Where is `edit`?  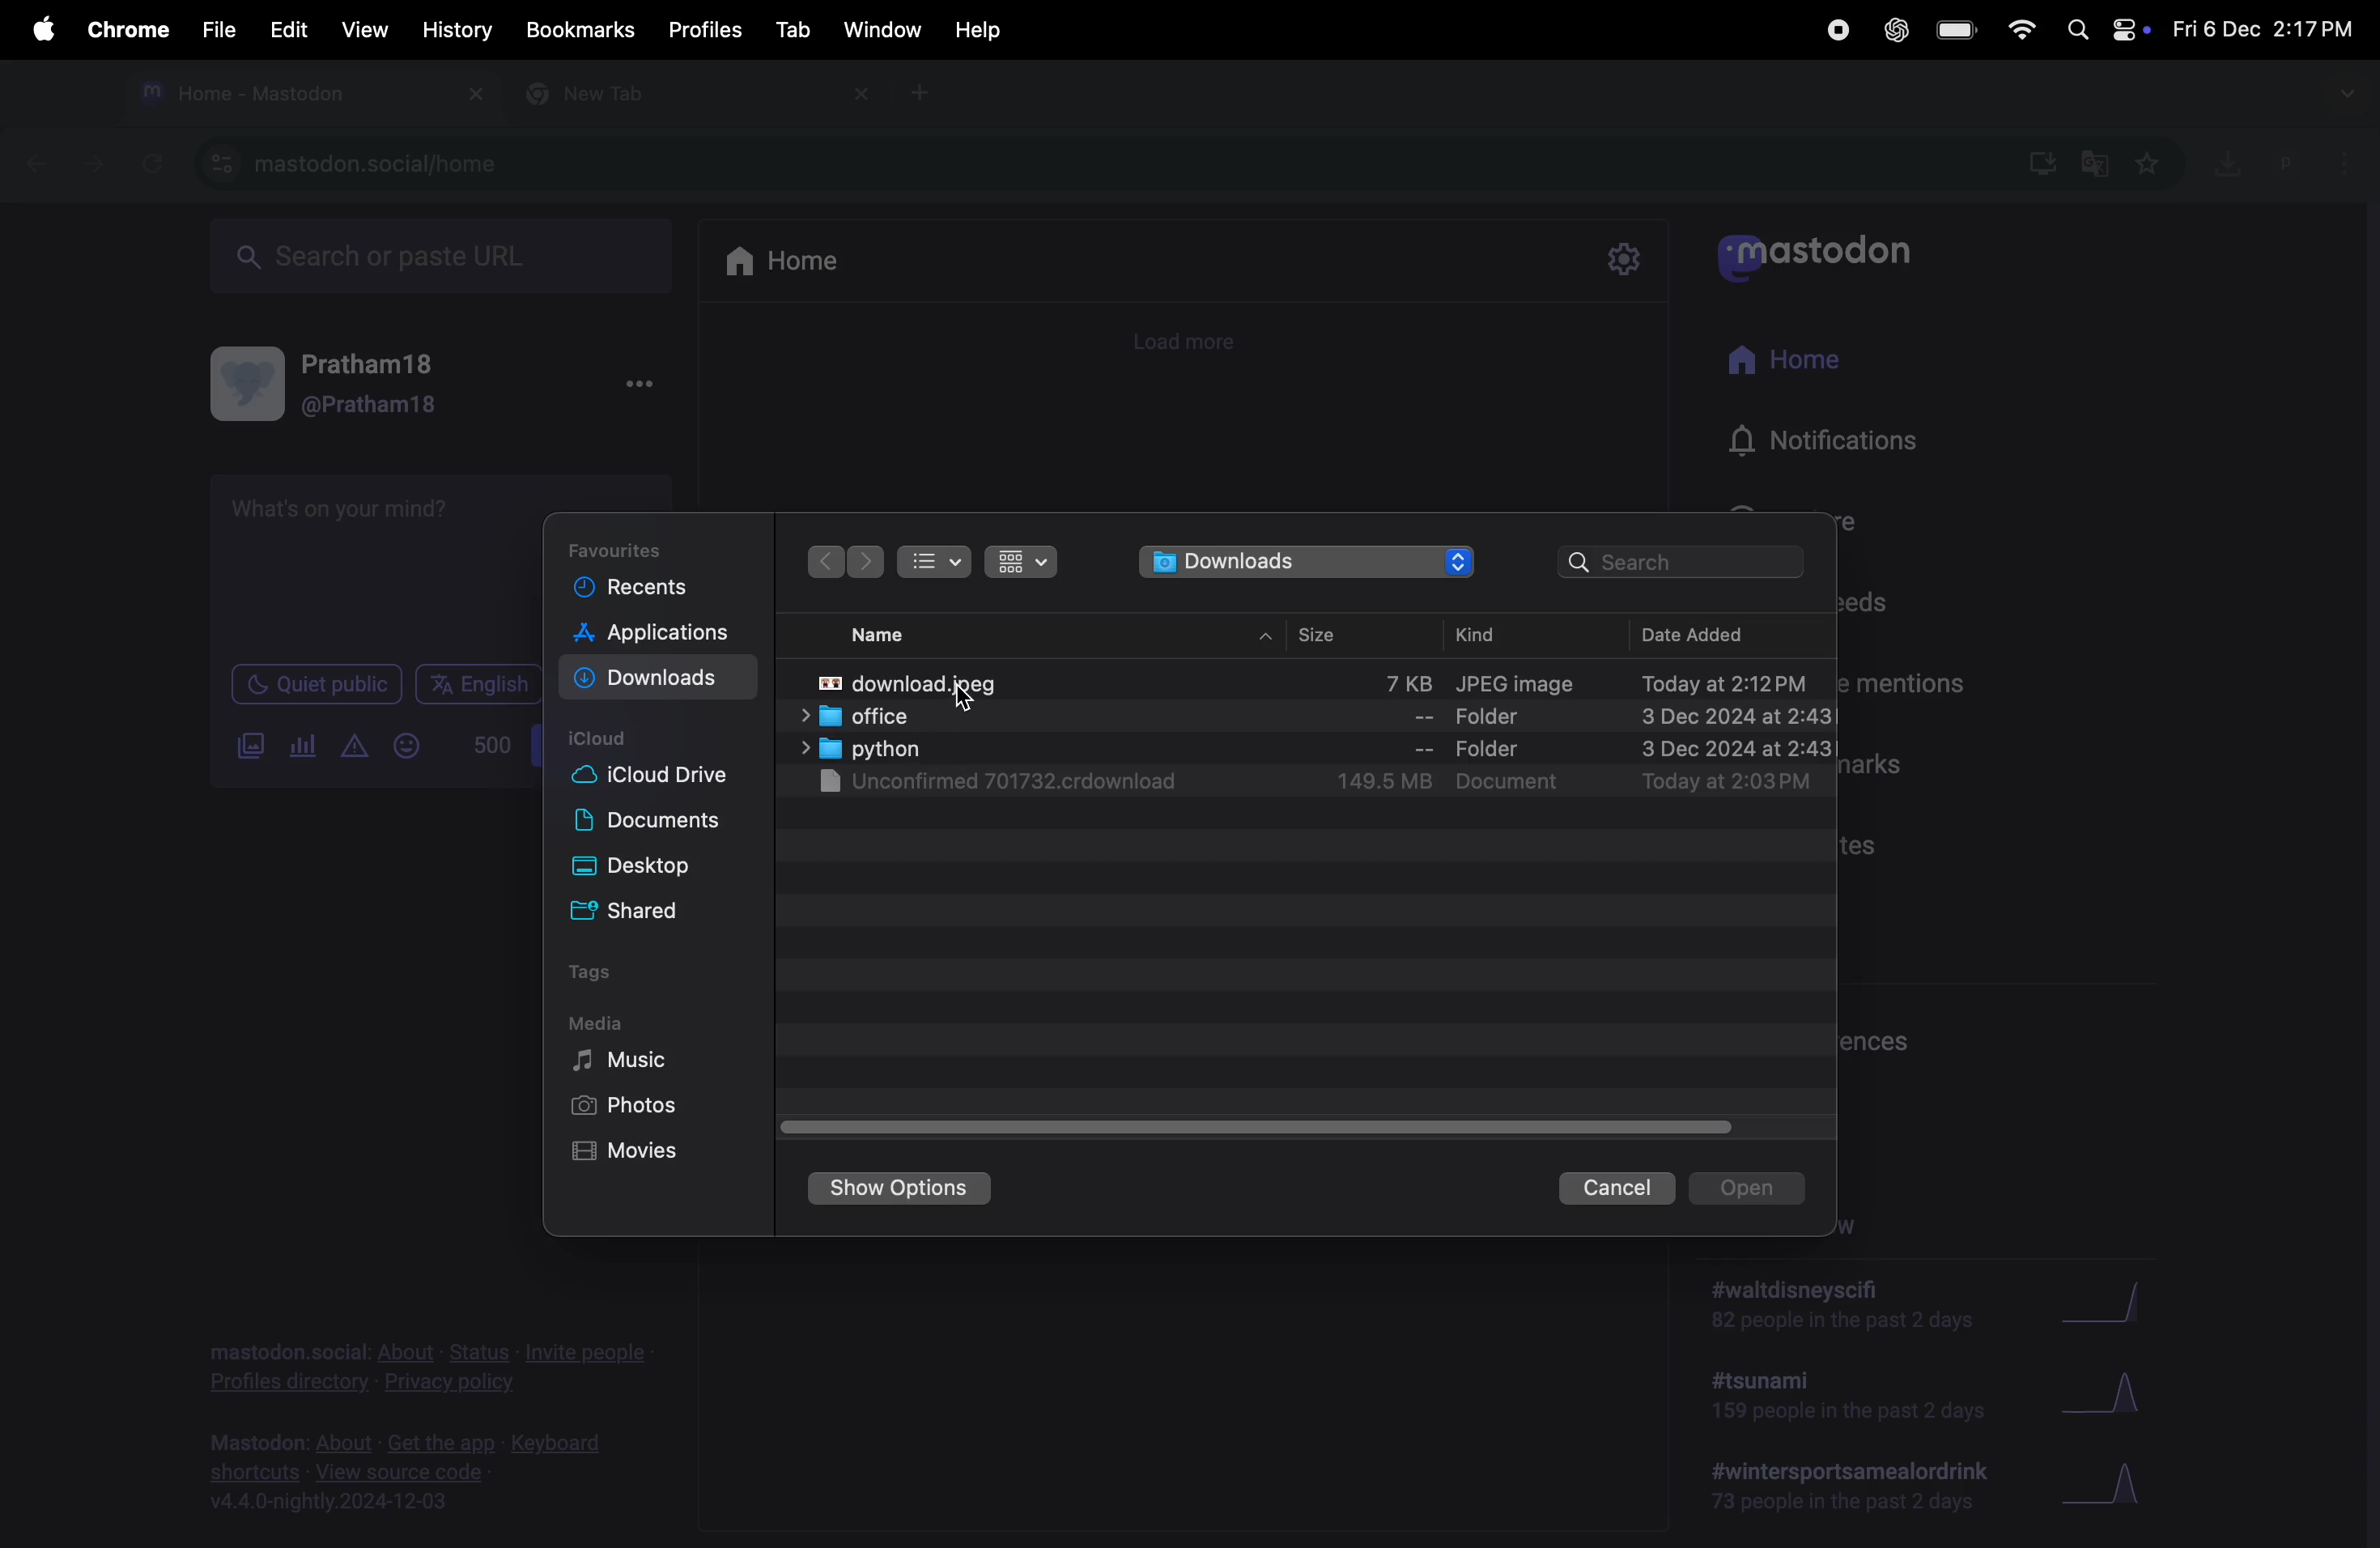
edit is located at coordinates (288, 30).